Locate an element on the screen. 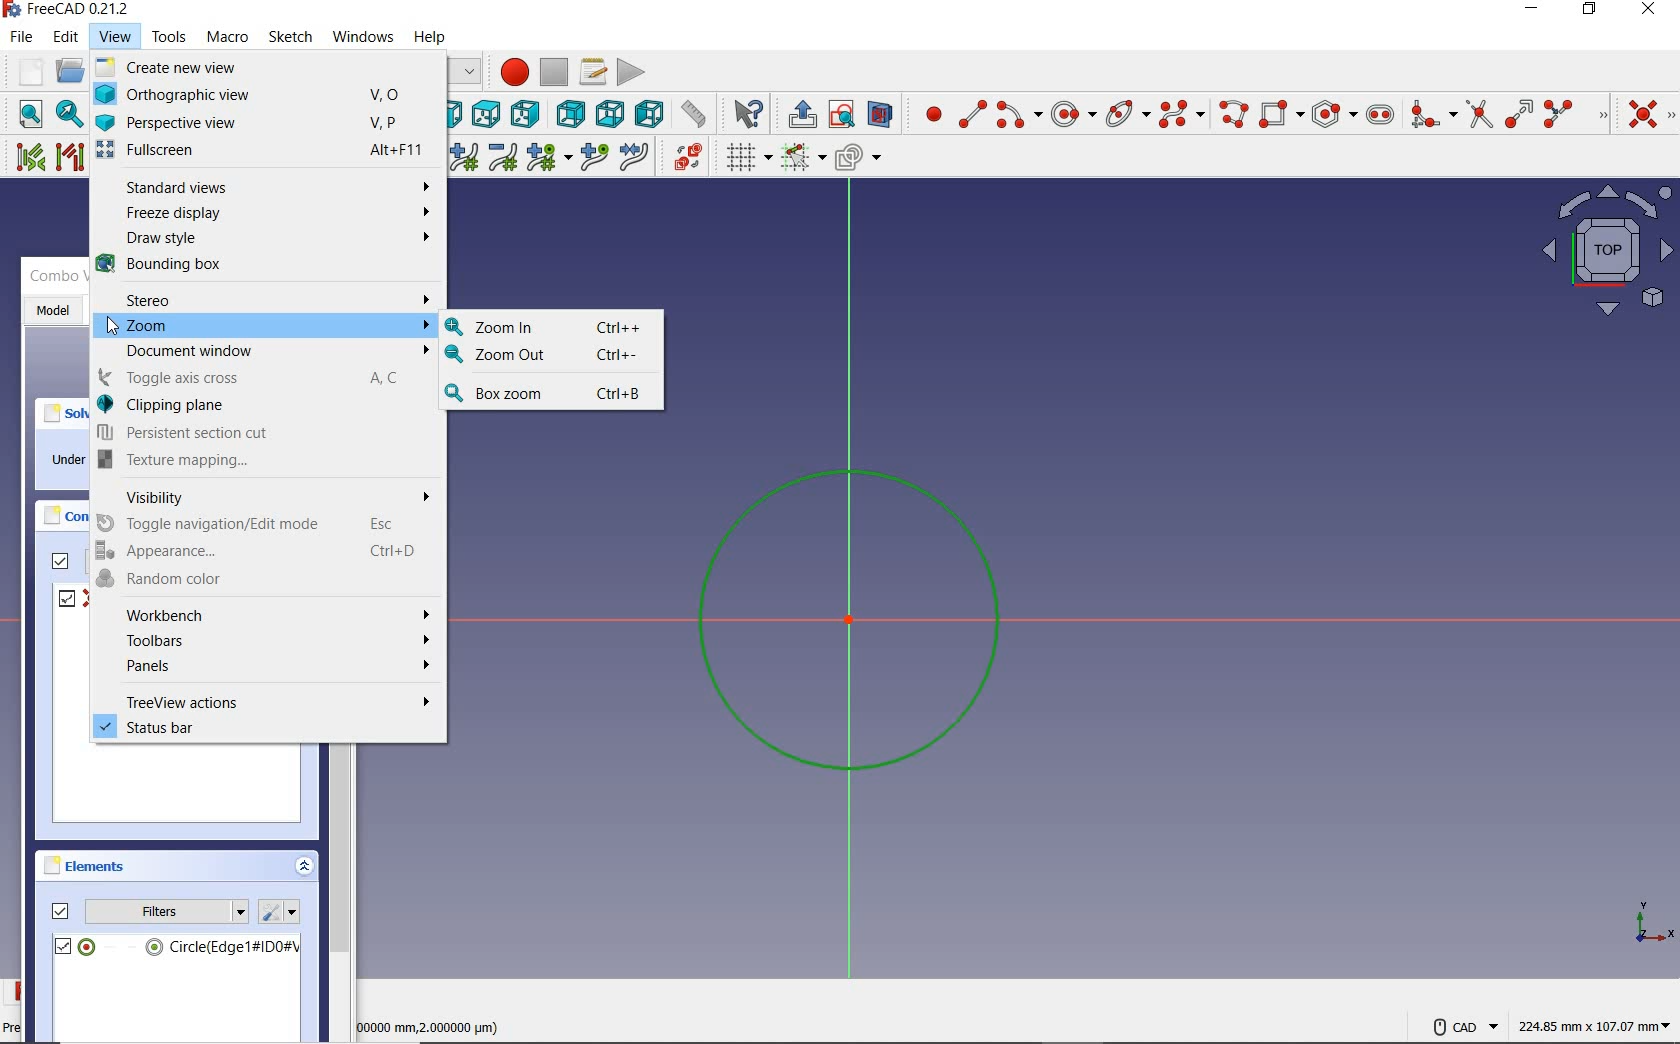 This screenshot has width=1680, height=1044. create conic is located at coordinates (1129, 116).